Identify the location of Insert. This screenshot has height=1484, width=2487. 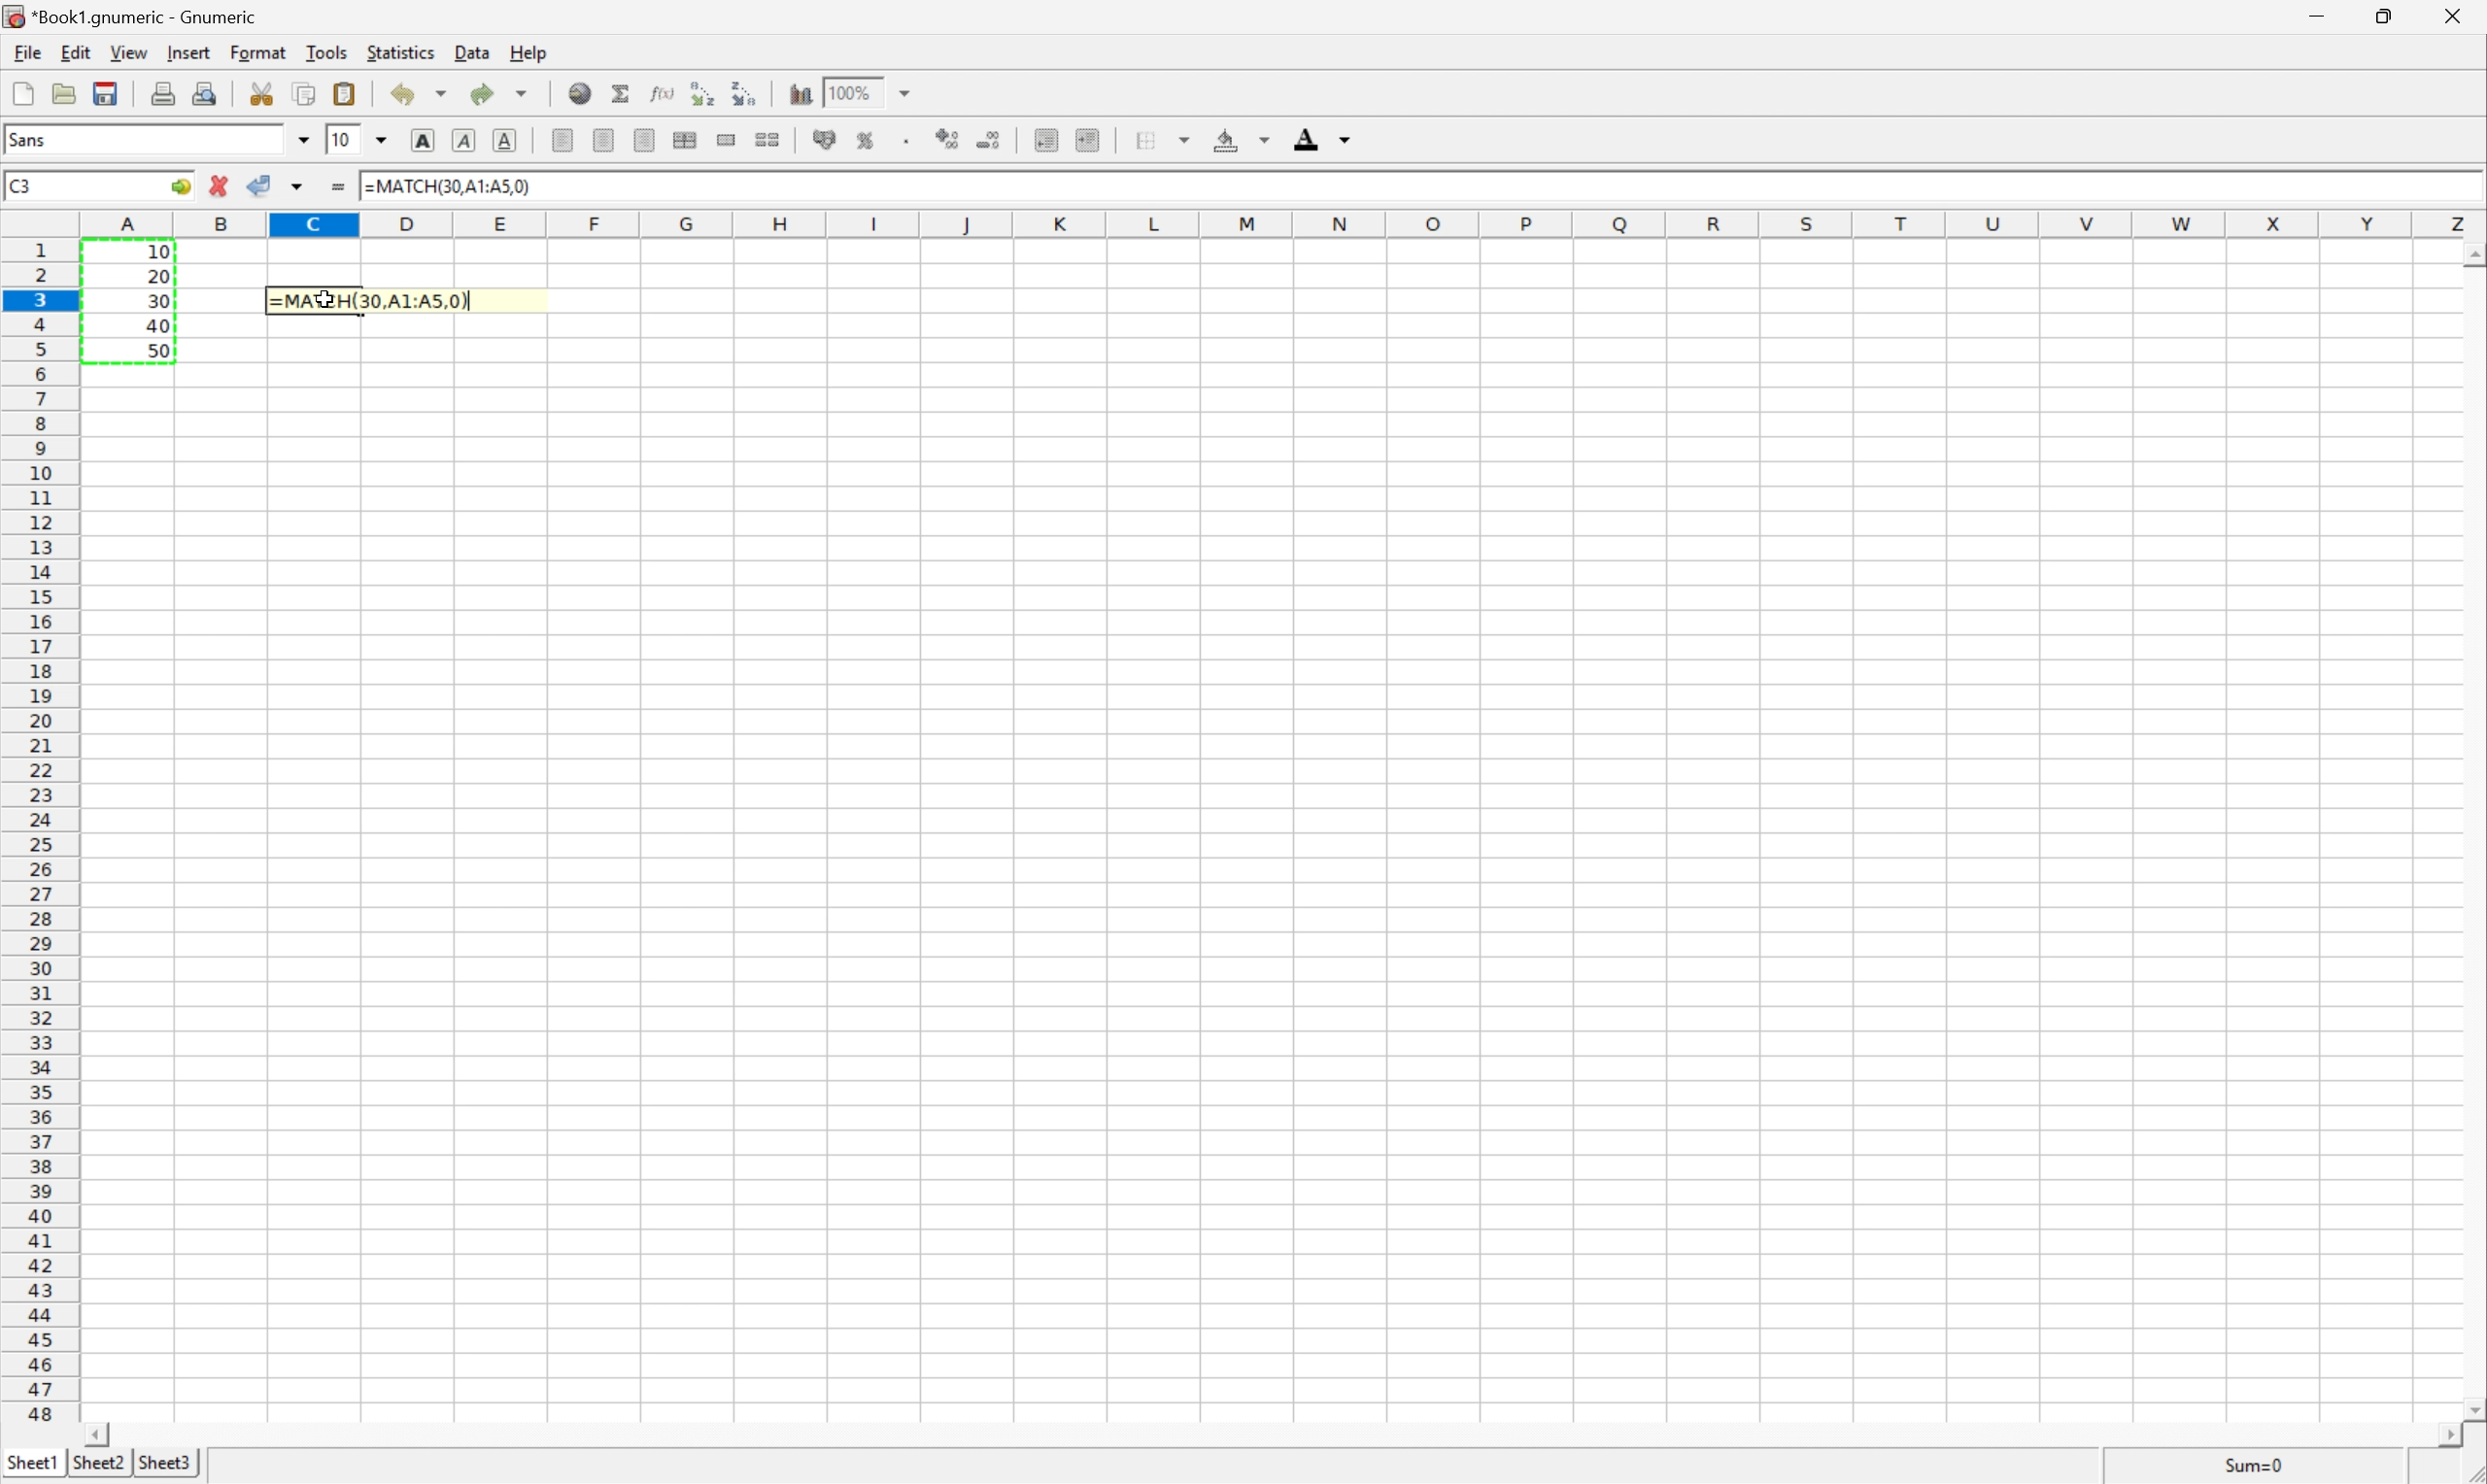
(188, 52).